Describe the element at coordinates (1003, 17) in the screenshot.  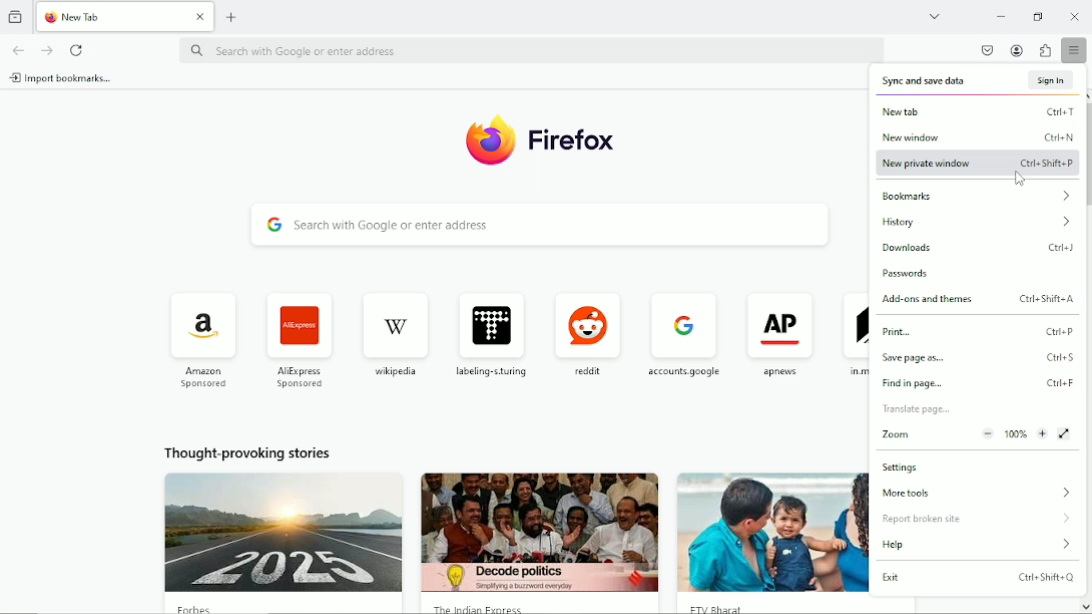
I see `minimize` at that location.